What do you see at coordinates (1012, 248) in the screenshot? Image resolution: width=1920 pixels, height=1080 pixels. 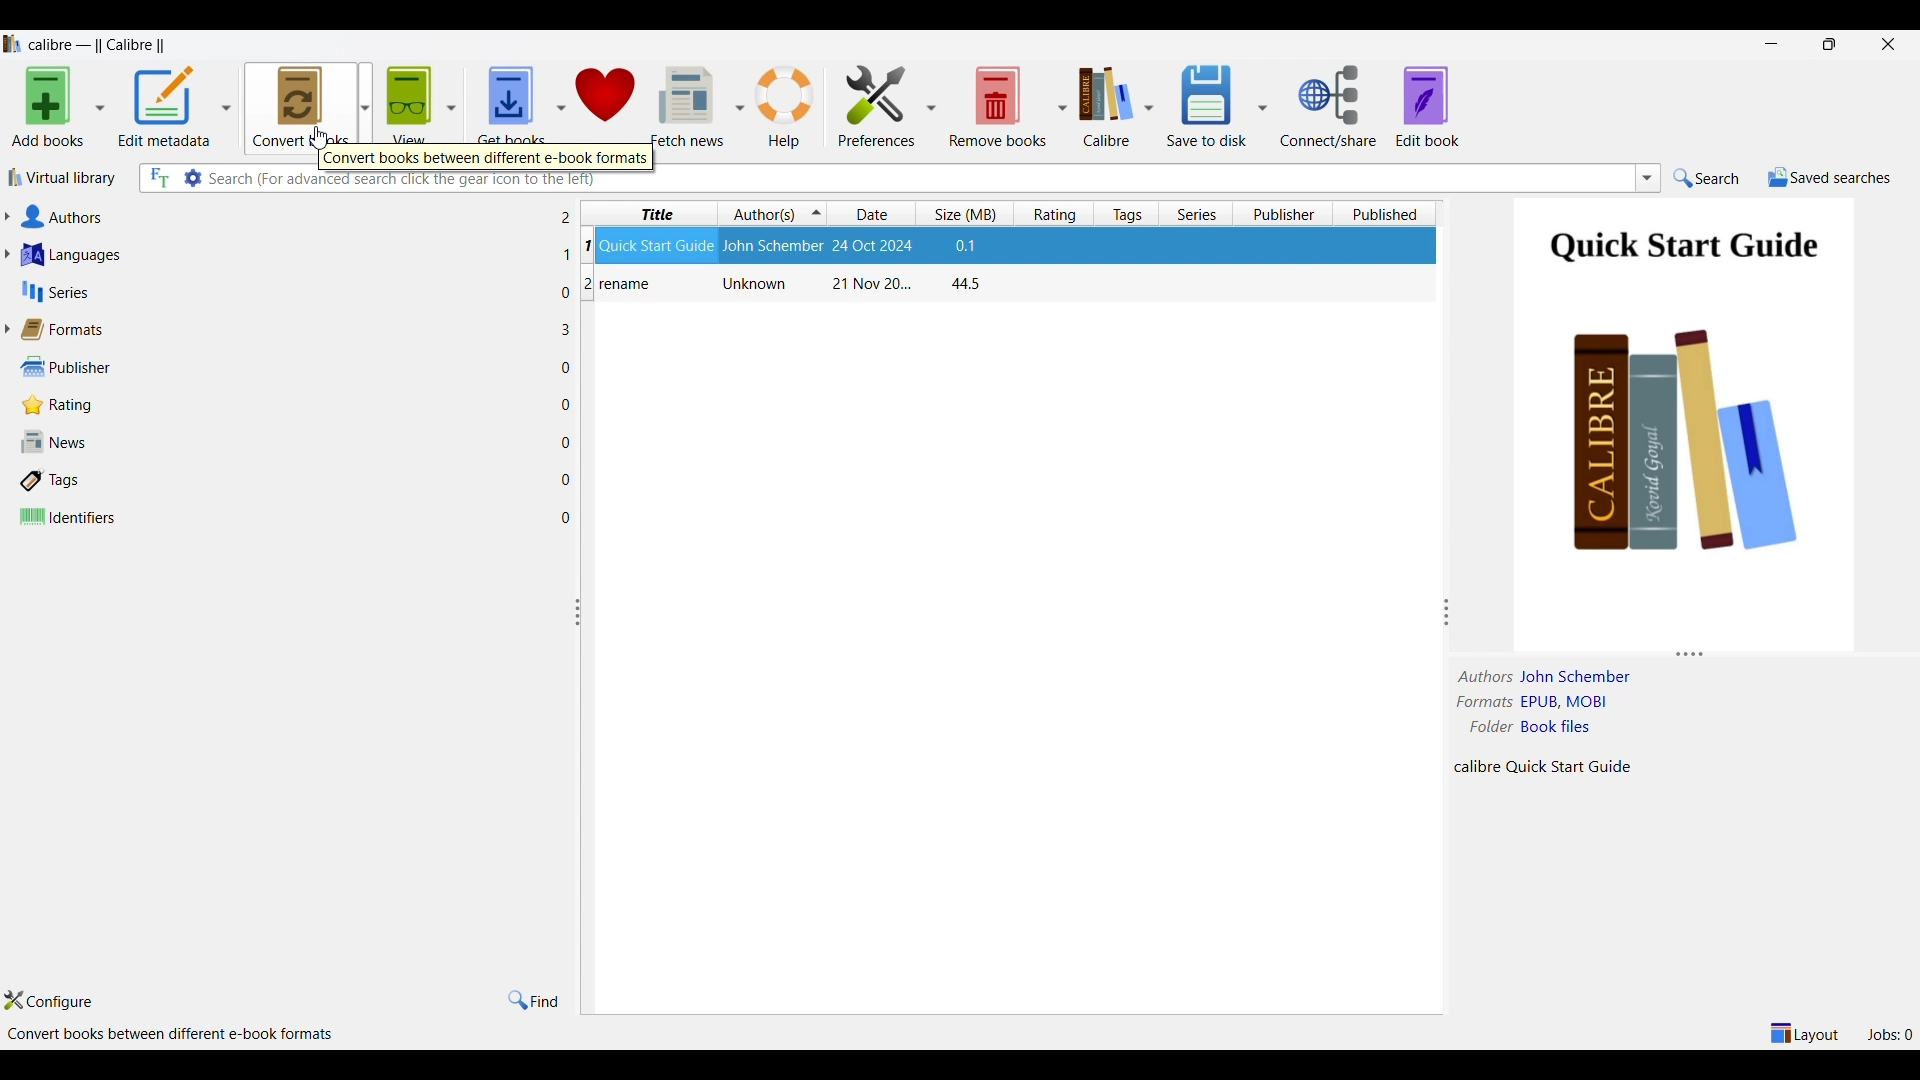 I see `Selected file highlighted` at bounding box center [1012, 248].